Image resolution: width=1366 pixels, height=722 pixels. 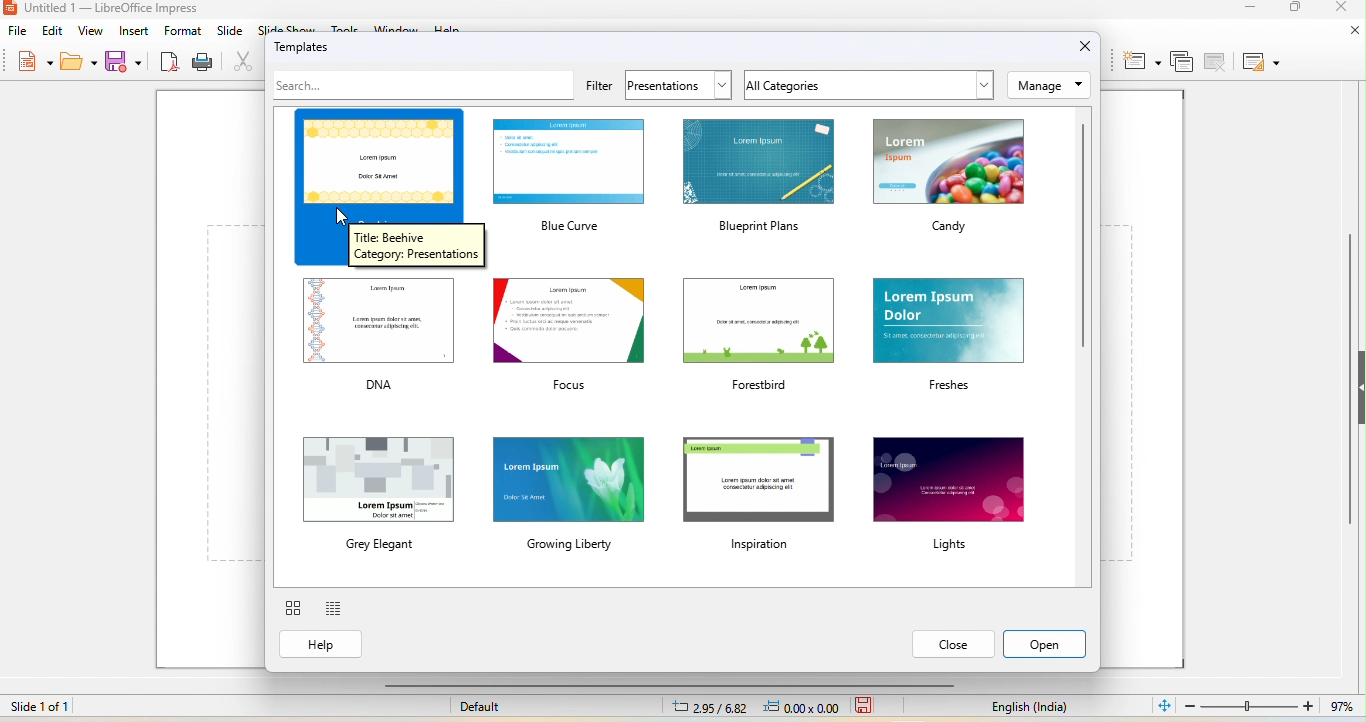 I want to click on duplicate slide, so click(x=1183, y=61).